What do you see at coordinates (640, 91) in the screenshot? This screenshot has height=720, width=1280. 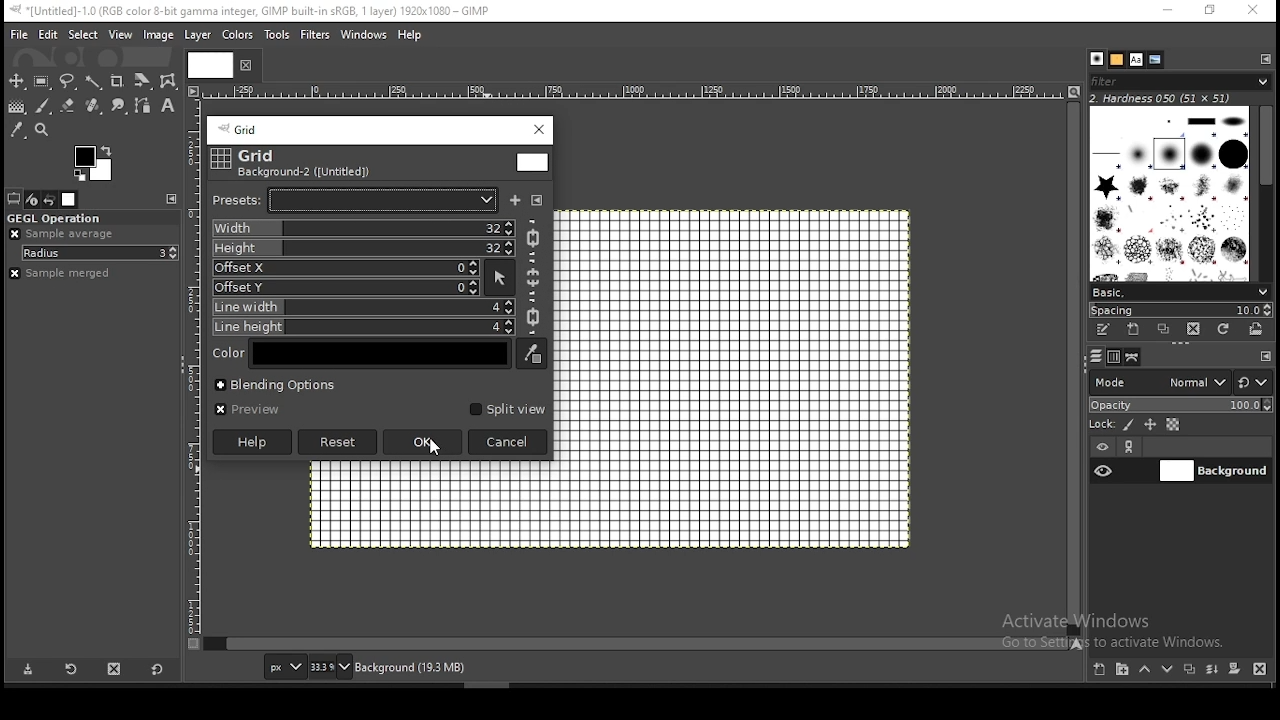 I see `horizontal scale` at bounding box center [640, 91].